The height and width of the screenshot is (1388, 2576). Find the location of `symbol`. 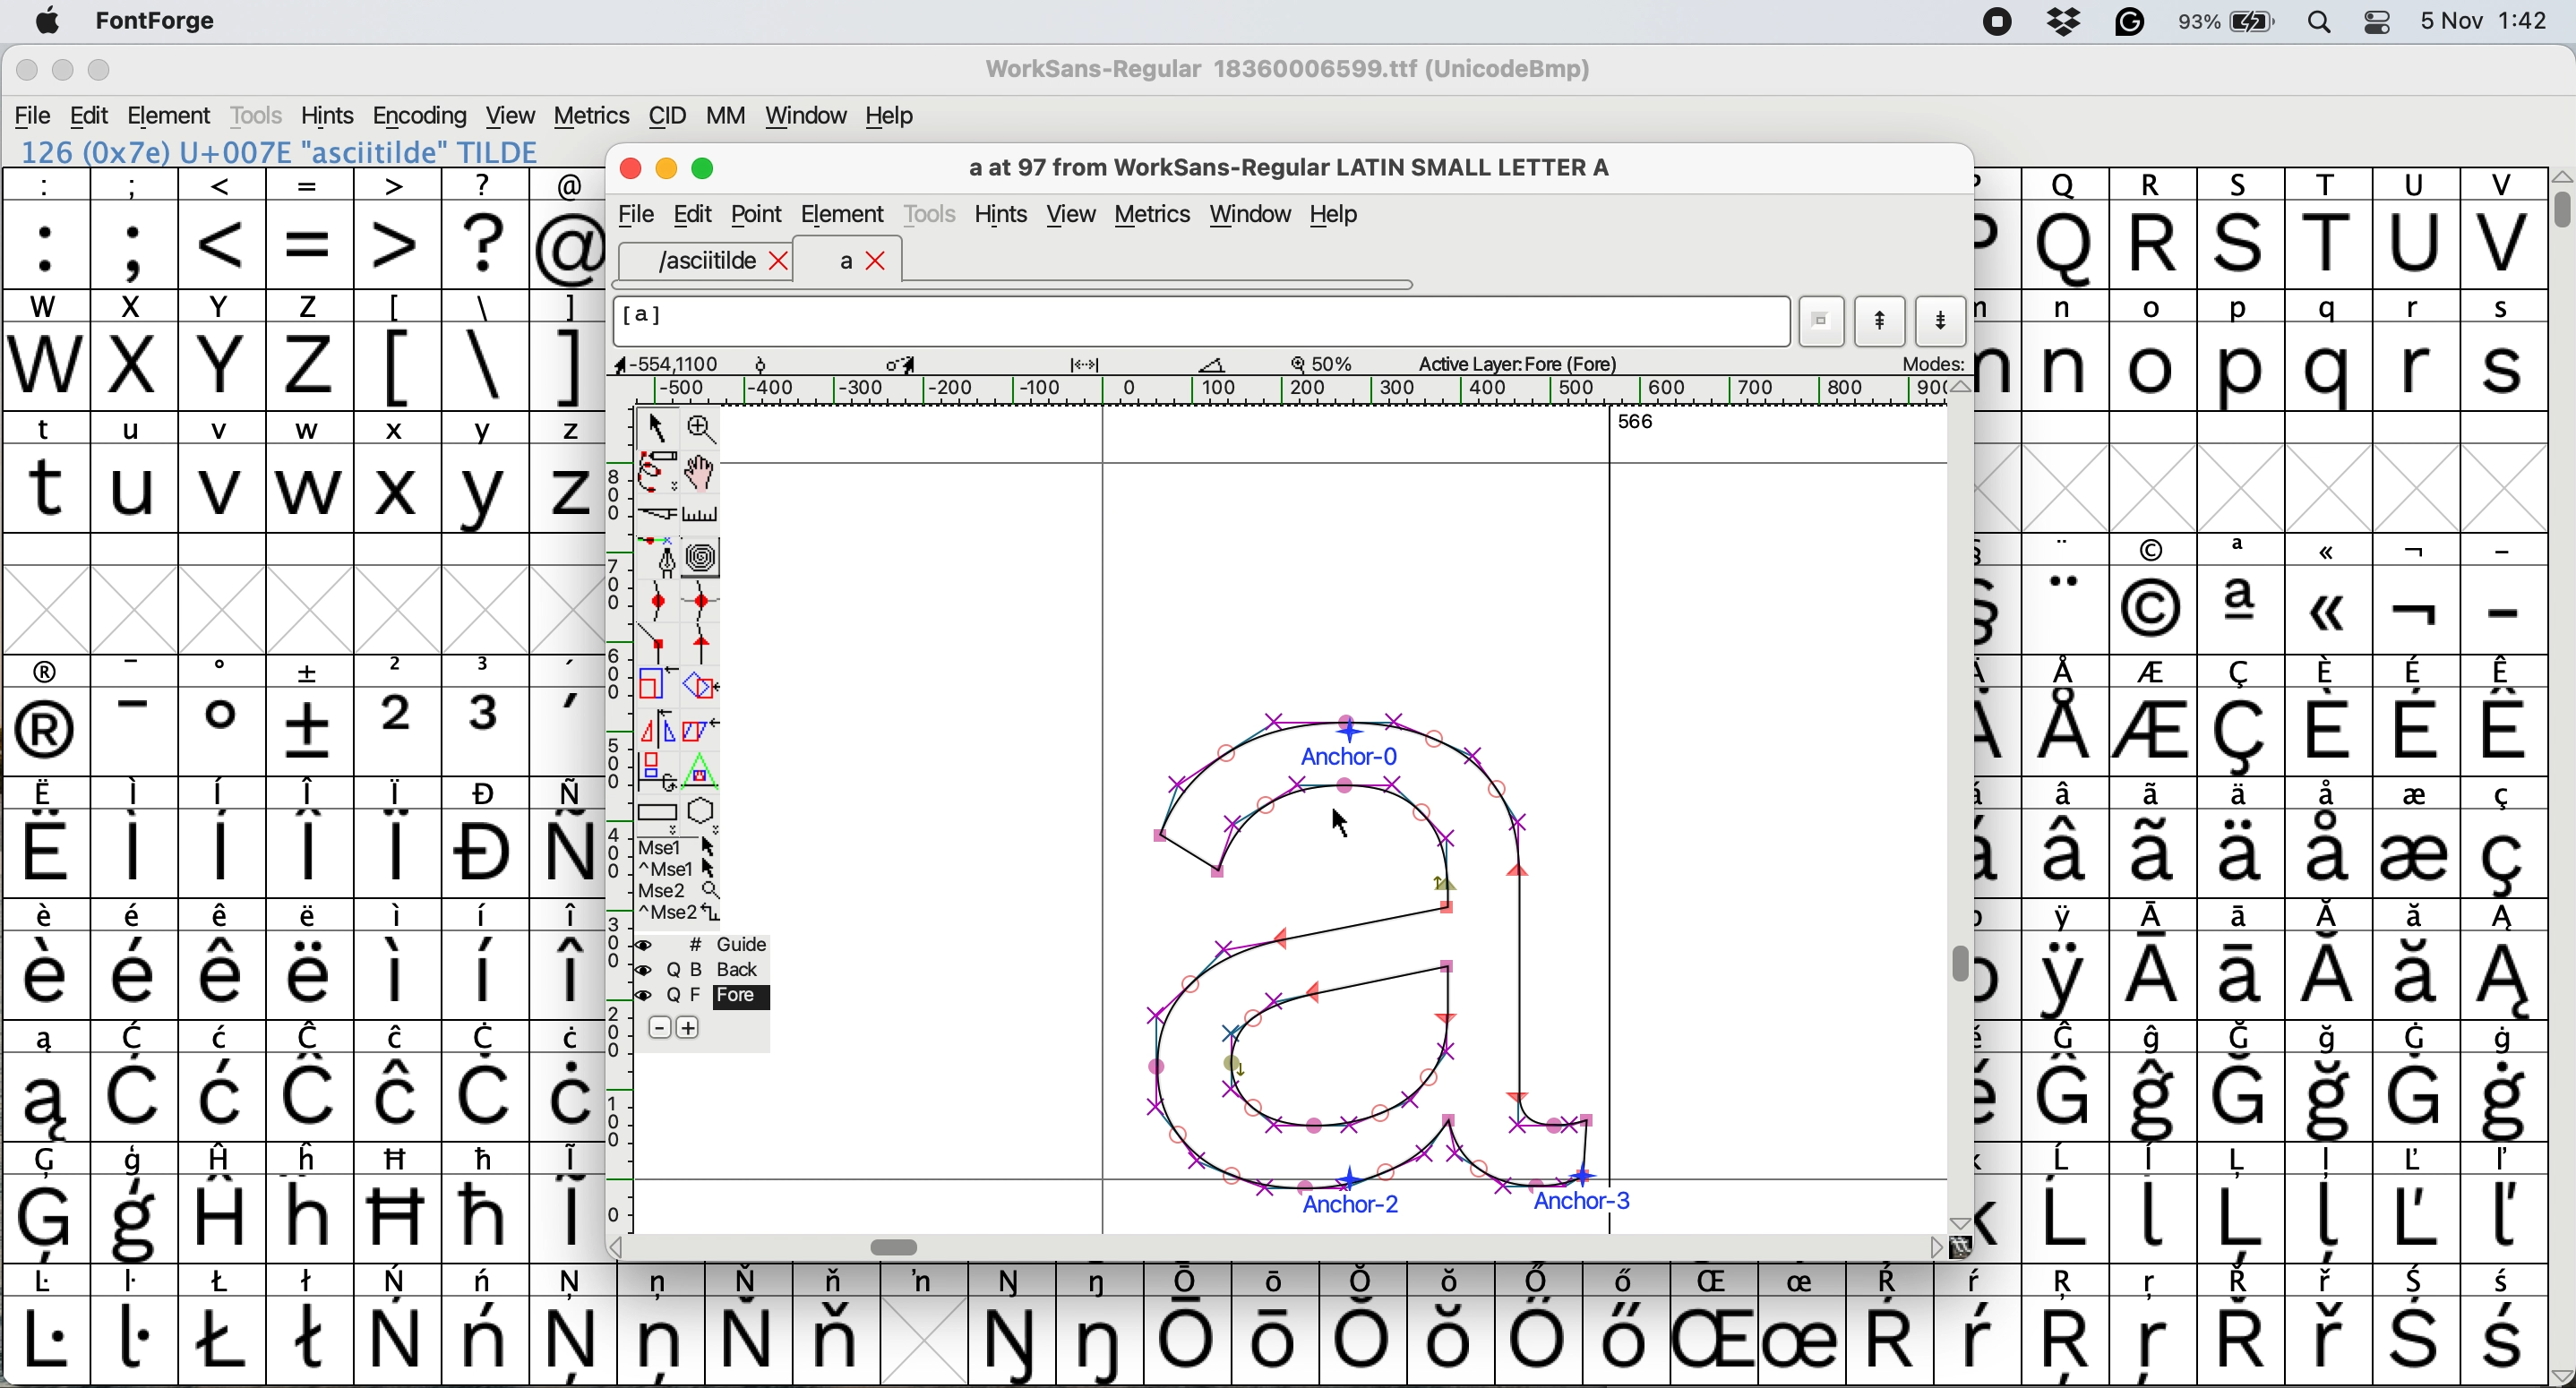

symbol is located at coordinates (568, 960).